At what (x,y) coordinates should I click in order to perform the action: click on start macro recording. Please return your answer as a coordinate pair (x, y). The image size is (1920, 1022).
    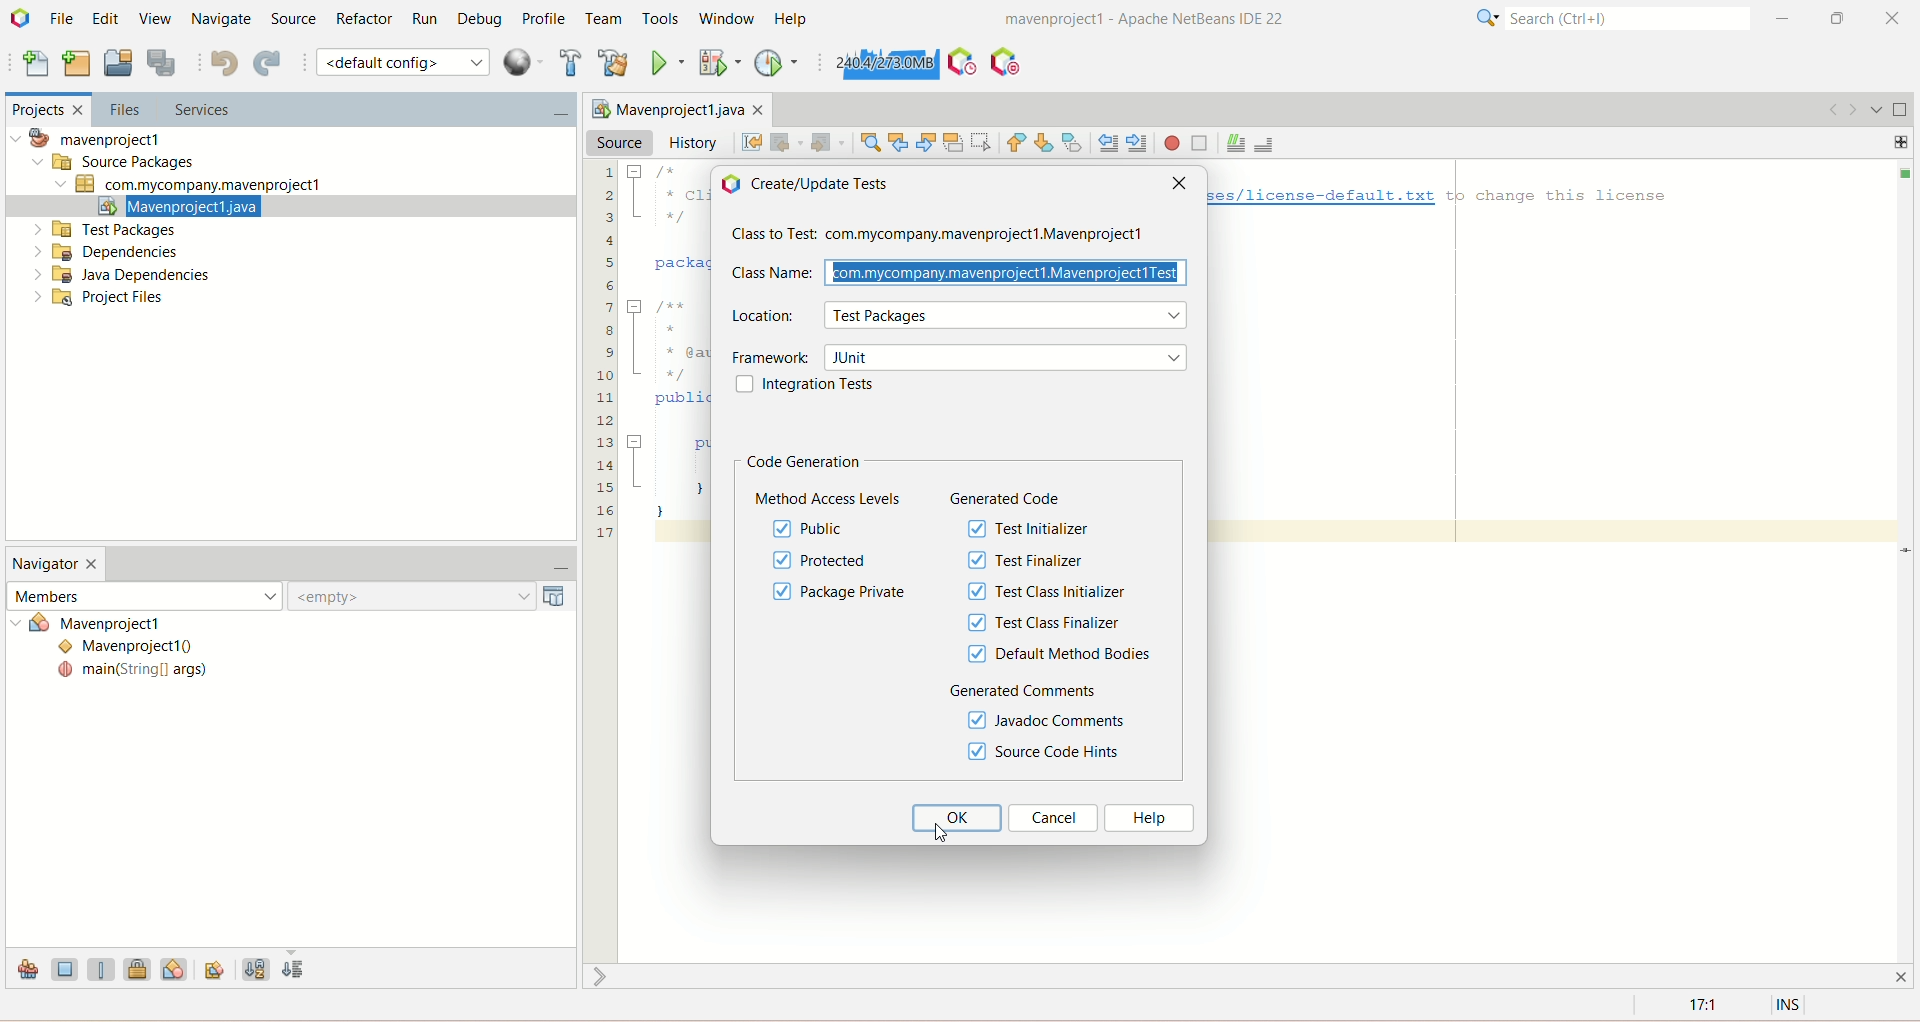
    Looking at the image, I should click on (1173, 143).